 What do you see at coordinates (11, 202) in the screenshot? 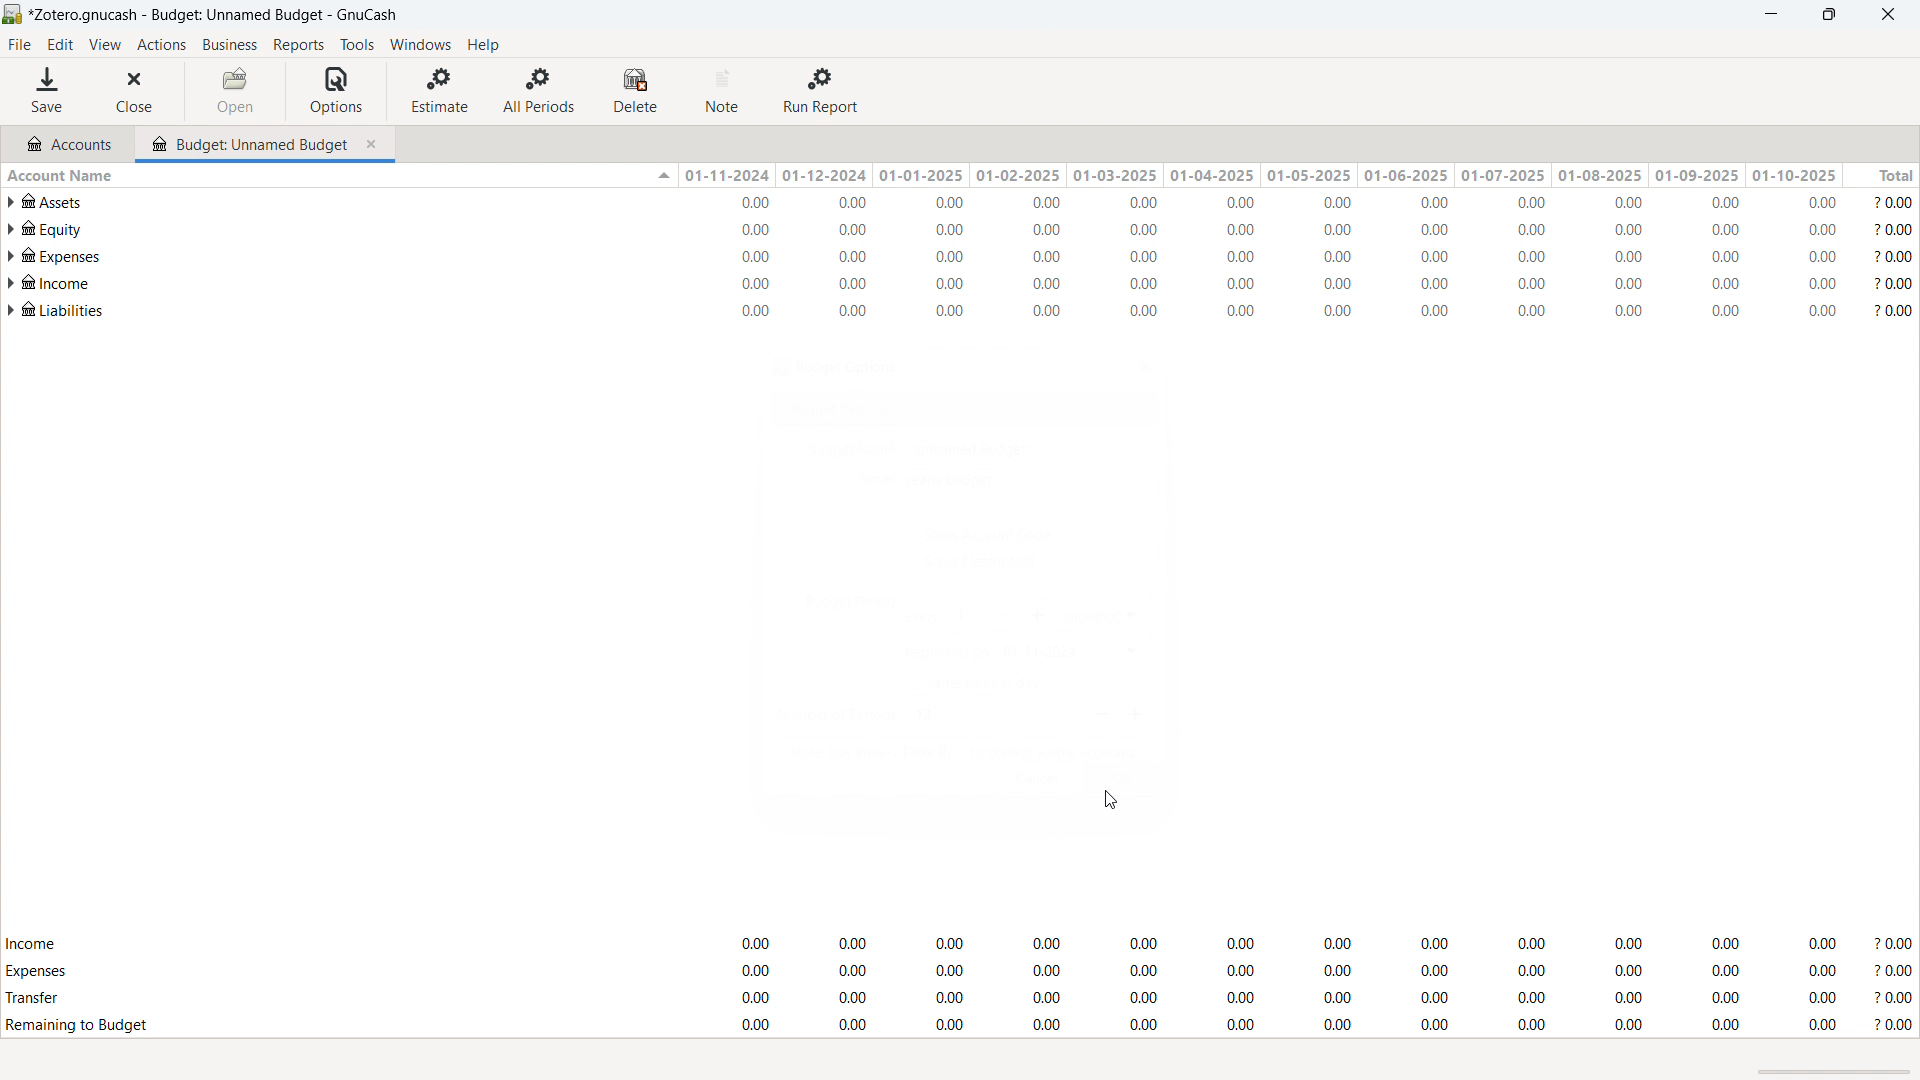
I see `expand subaccounts` at bounding box center [11, 202].